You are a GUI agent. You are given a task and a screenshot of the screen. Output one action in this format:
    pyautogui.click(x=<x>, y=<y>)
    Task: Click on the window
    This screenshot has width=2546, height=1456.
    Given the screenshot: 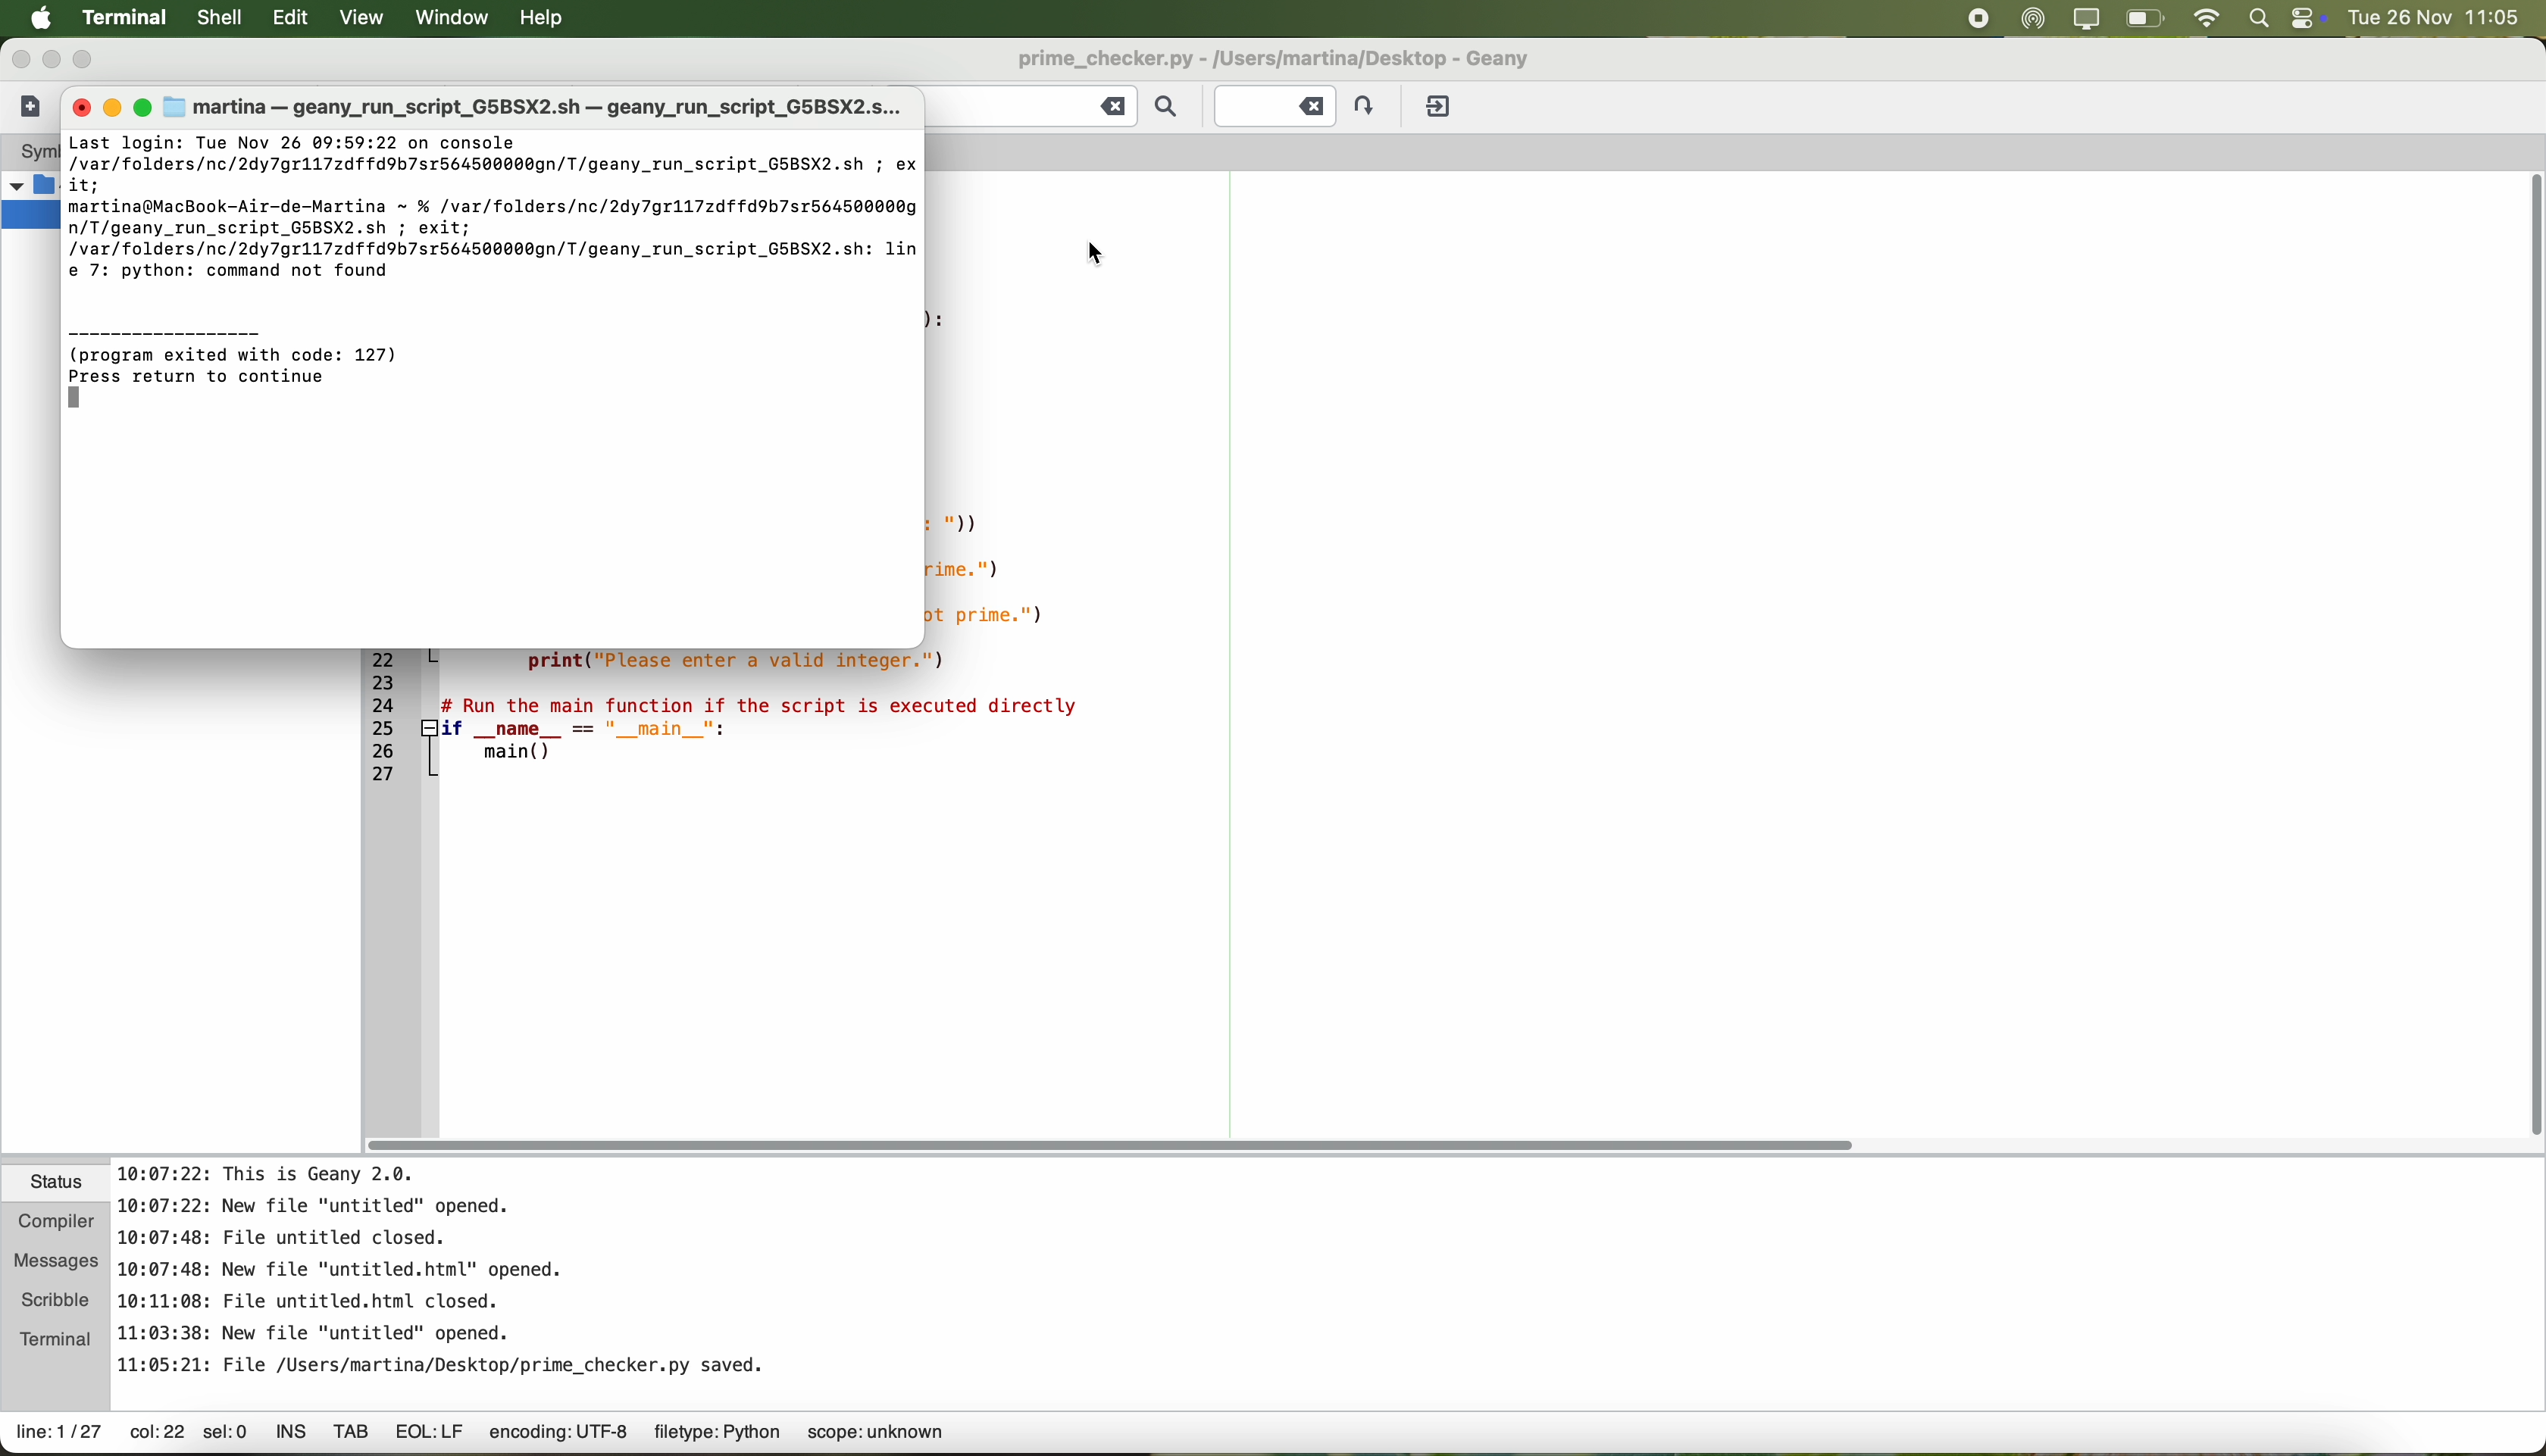 What is the action you would take?
    pyautogui.click(x=456, y=19)
    